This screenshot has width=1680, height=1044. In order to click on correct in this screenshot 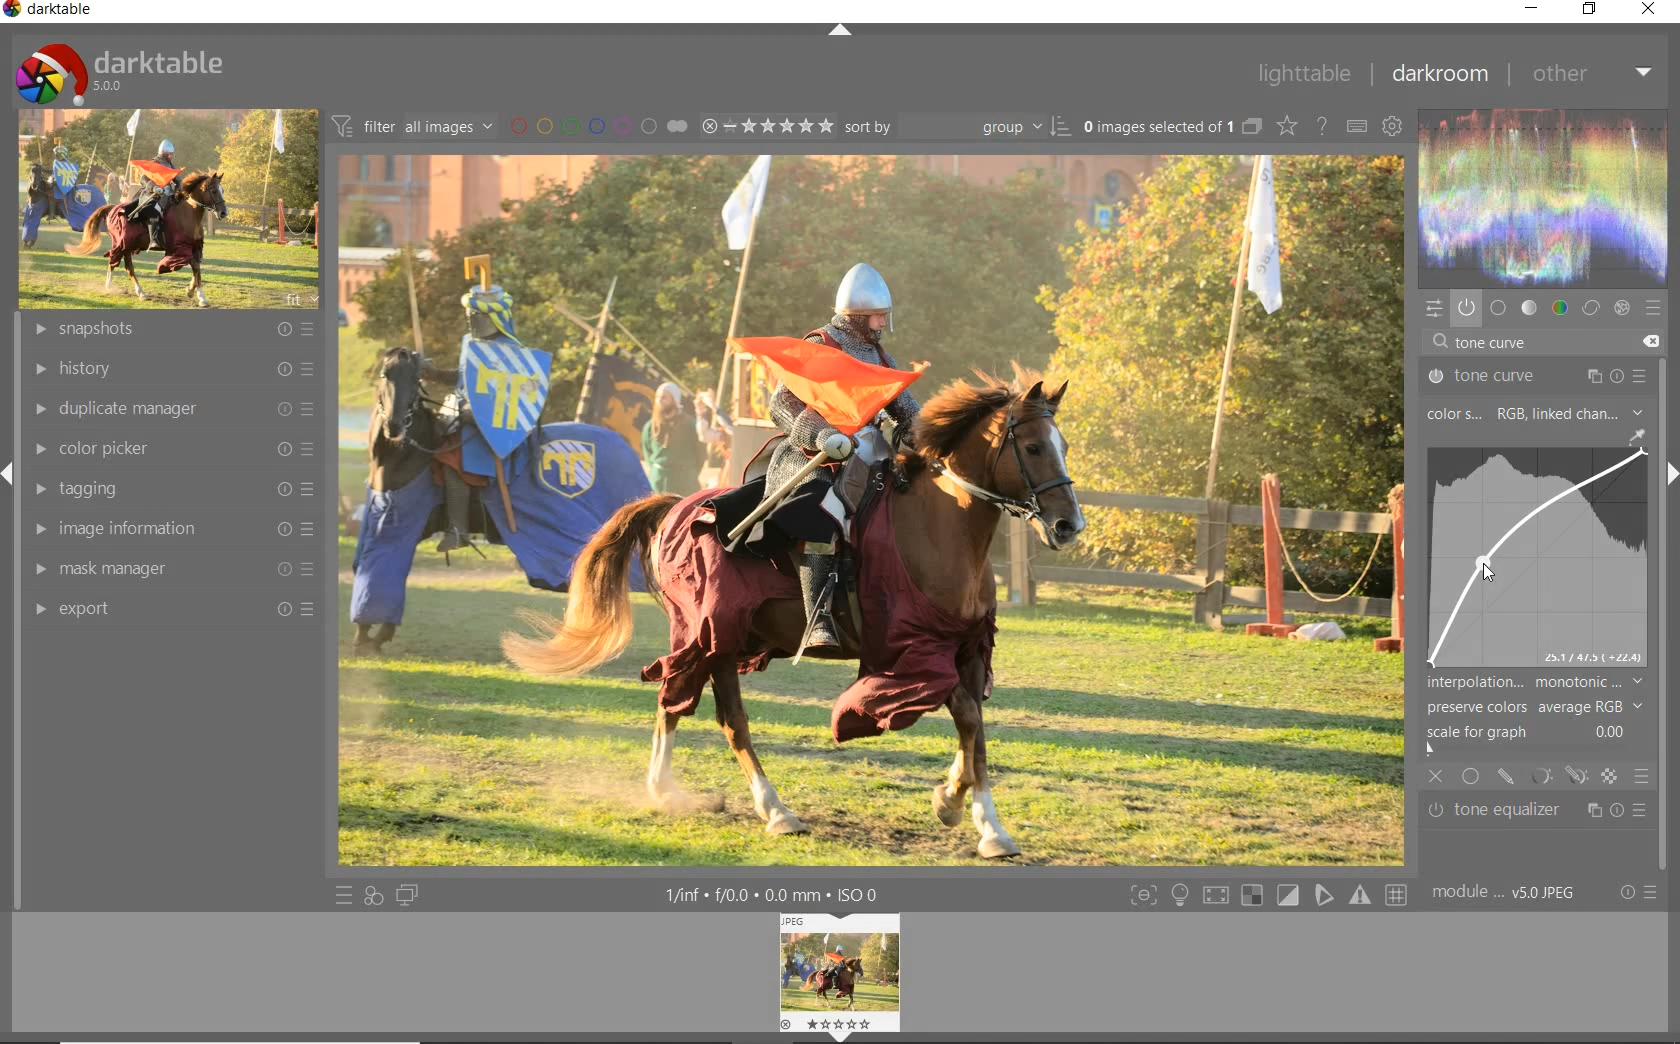, I will do `click(1591, 308)`.